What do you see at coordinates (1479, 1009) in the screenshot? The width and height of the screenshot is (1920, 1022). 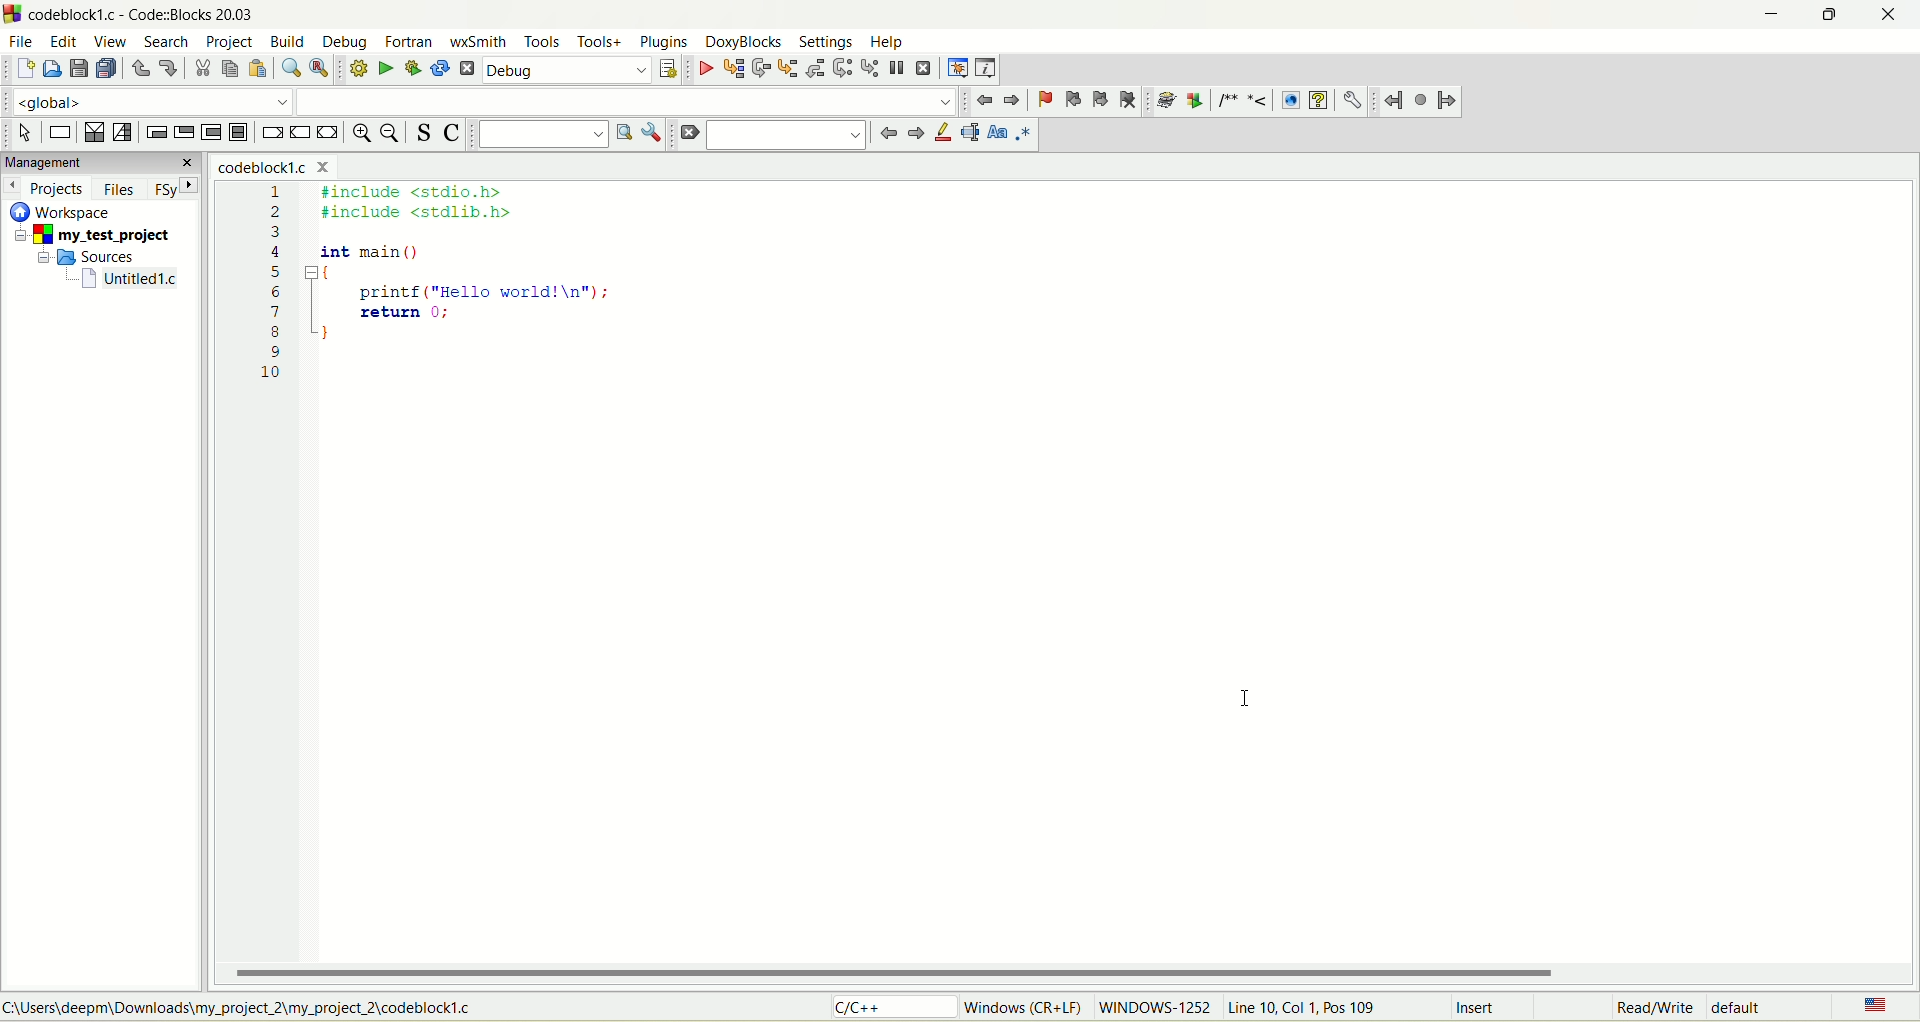 I see `insert` at bounding box center [1479, 1009].